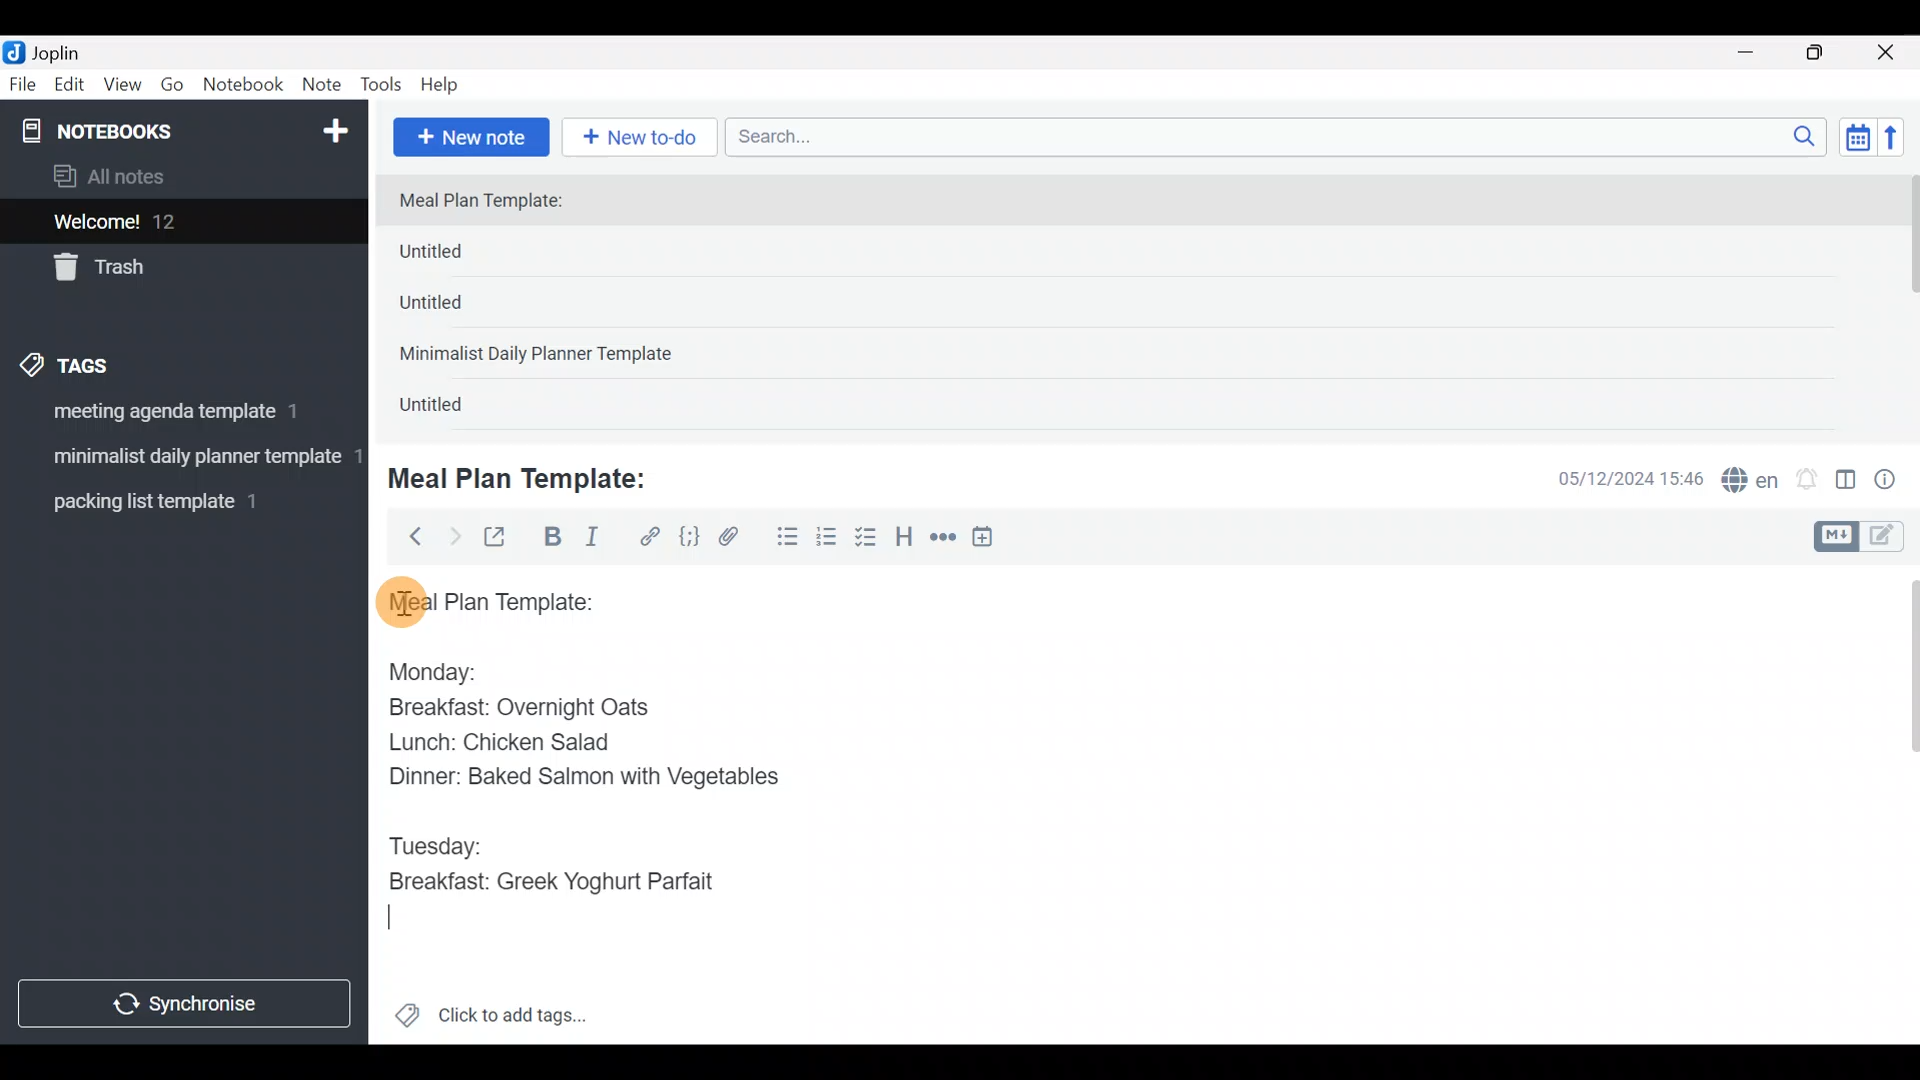 The width and height of the screenshot is (1920, 1080). What do you see at coordinates (1901, 143) in the screenshot?
I see `Reverse sort` at bounding box center [1901, 143].